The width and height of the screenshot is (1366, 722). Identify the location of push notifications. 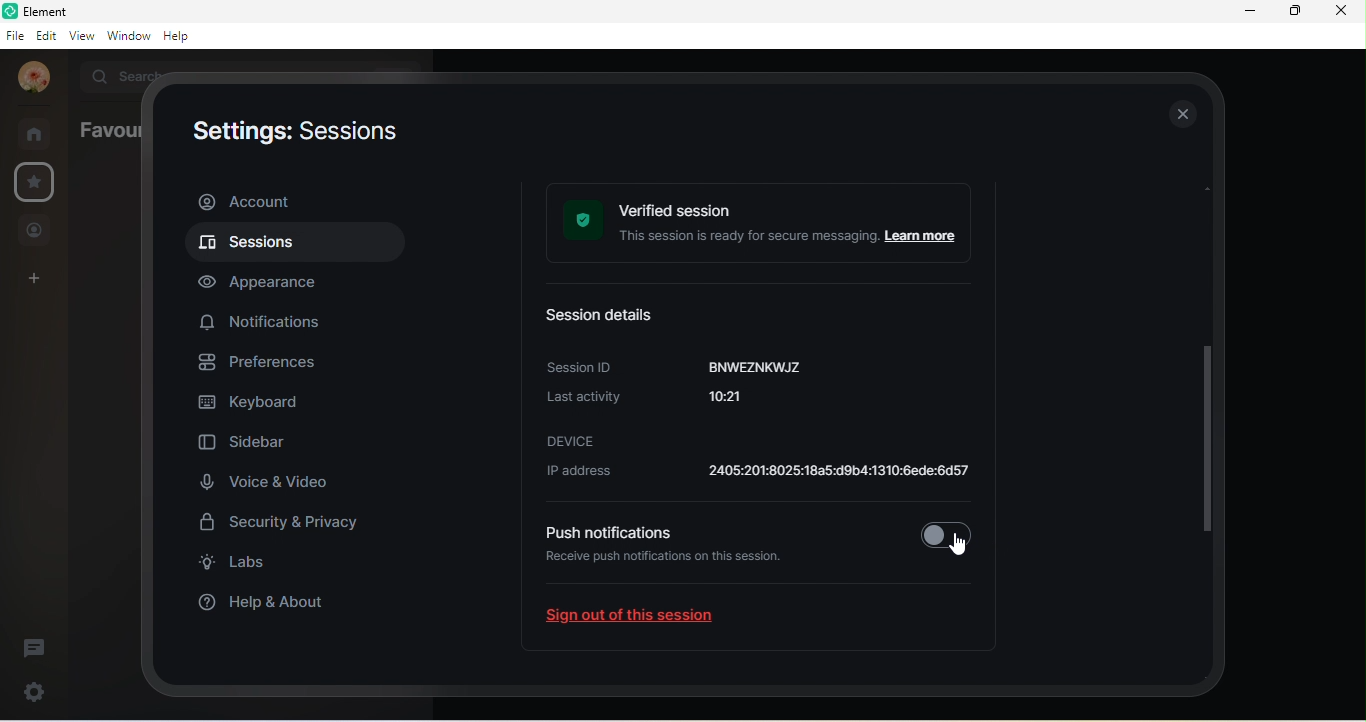
(607, 532).